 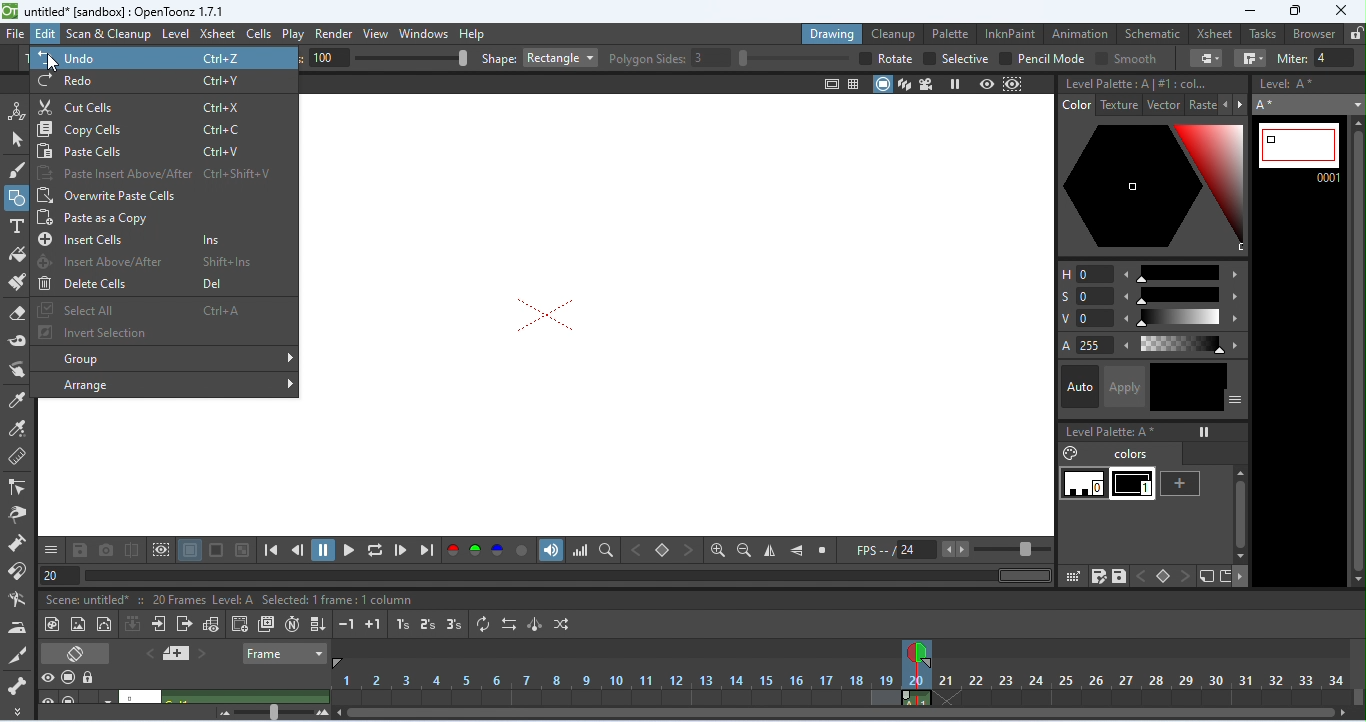 I want to click on show or hide, so click(x=1236, y=400).